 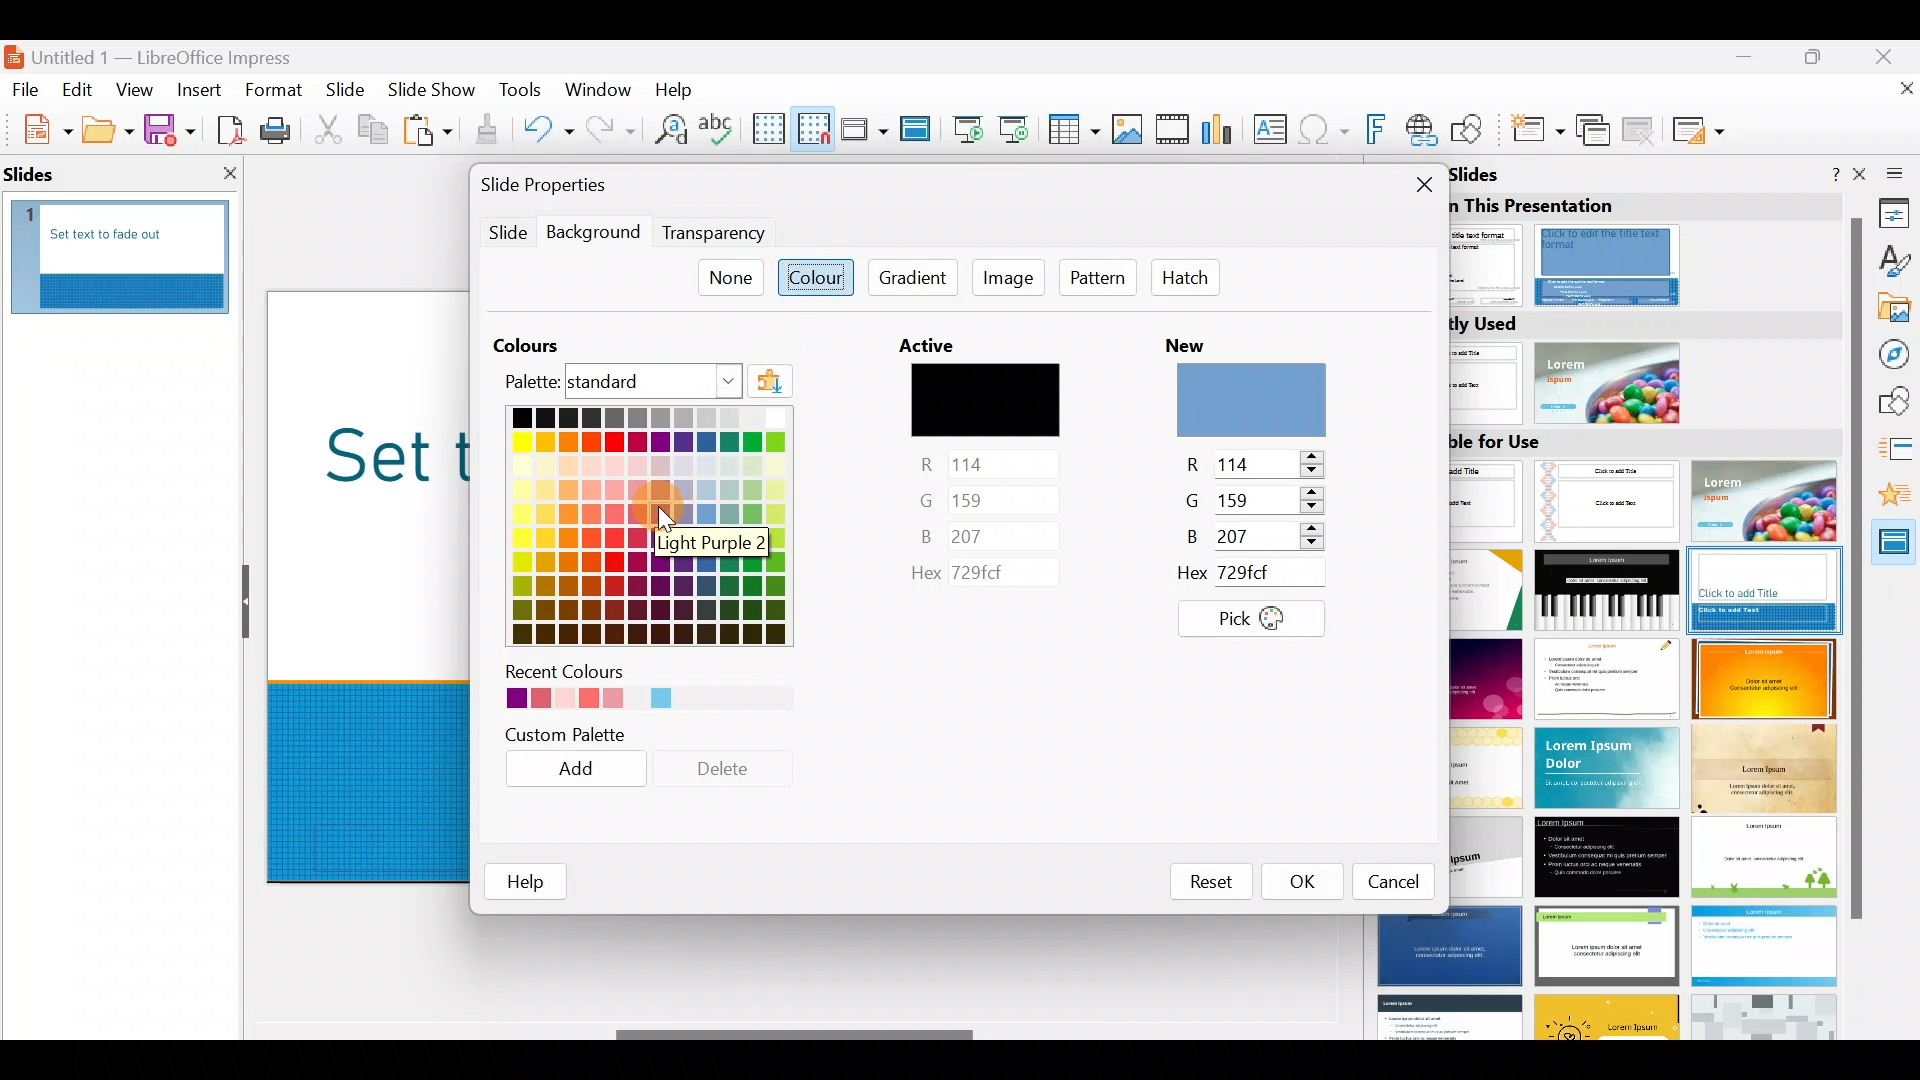 What do you see at coordinates (136, 89) in the screenshot?
I see `View` at bounding box center [136, 89].